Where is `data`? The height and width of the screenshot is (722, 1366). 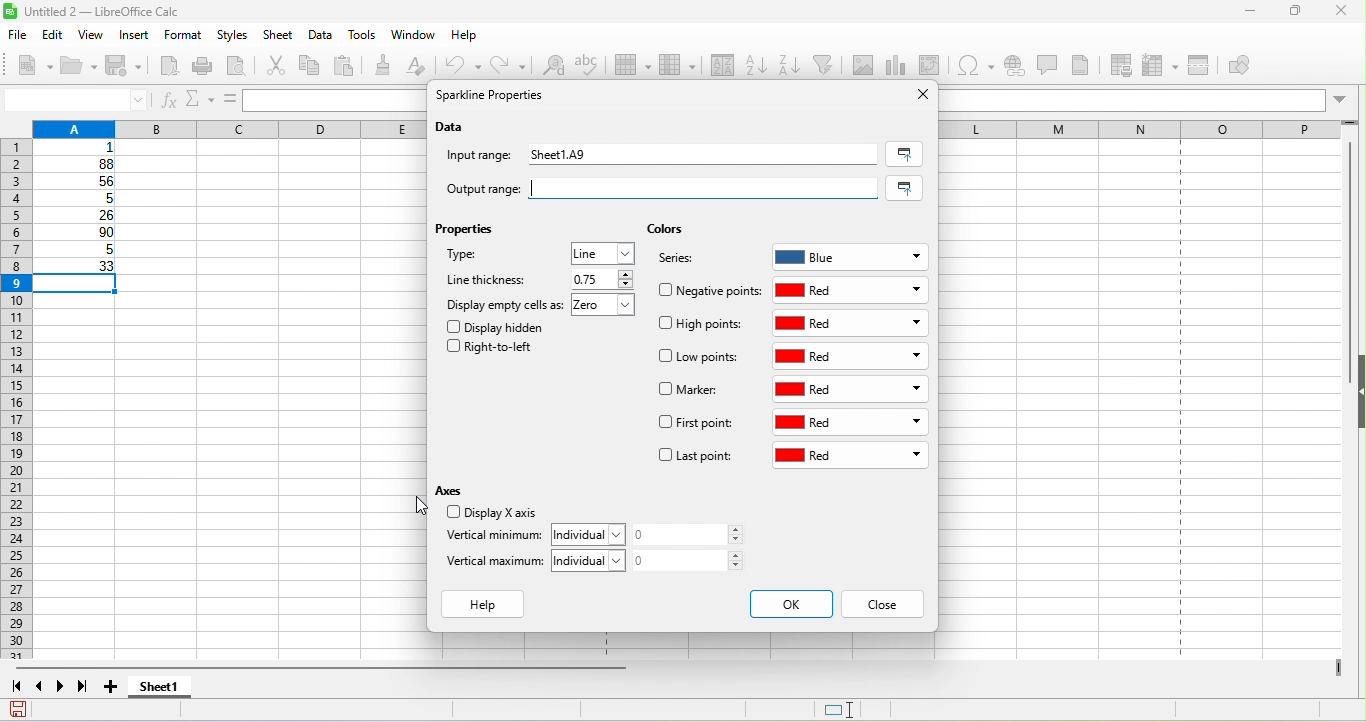 data is located at coordinates (453, 128).